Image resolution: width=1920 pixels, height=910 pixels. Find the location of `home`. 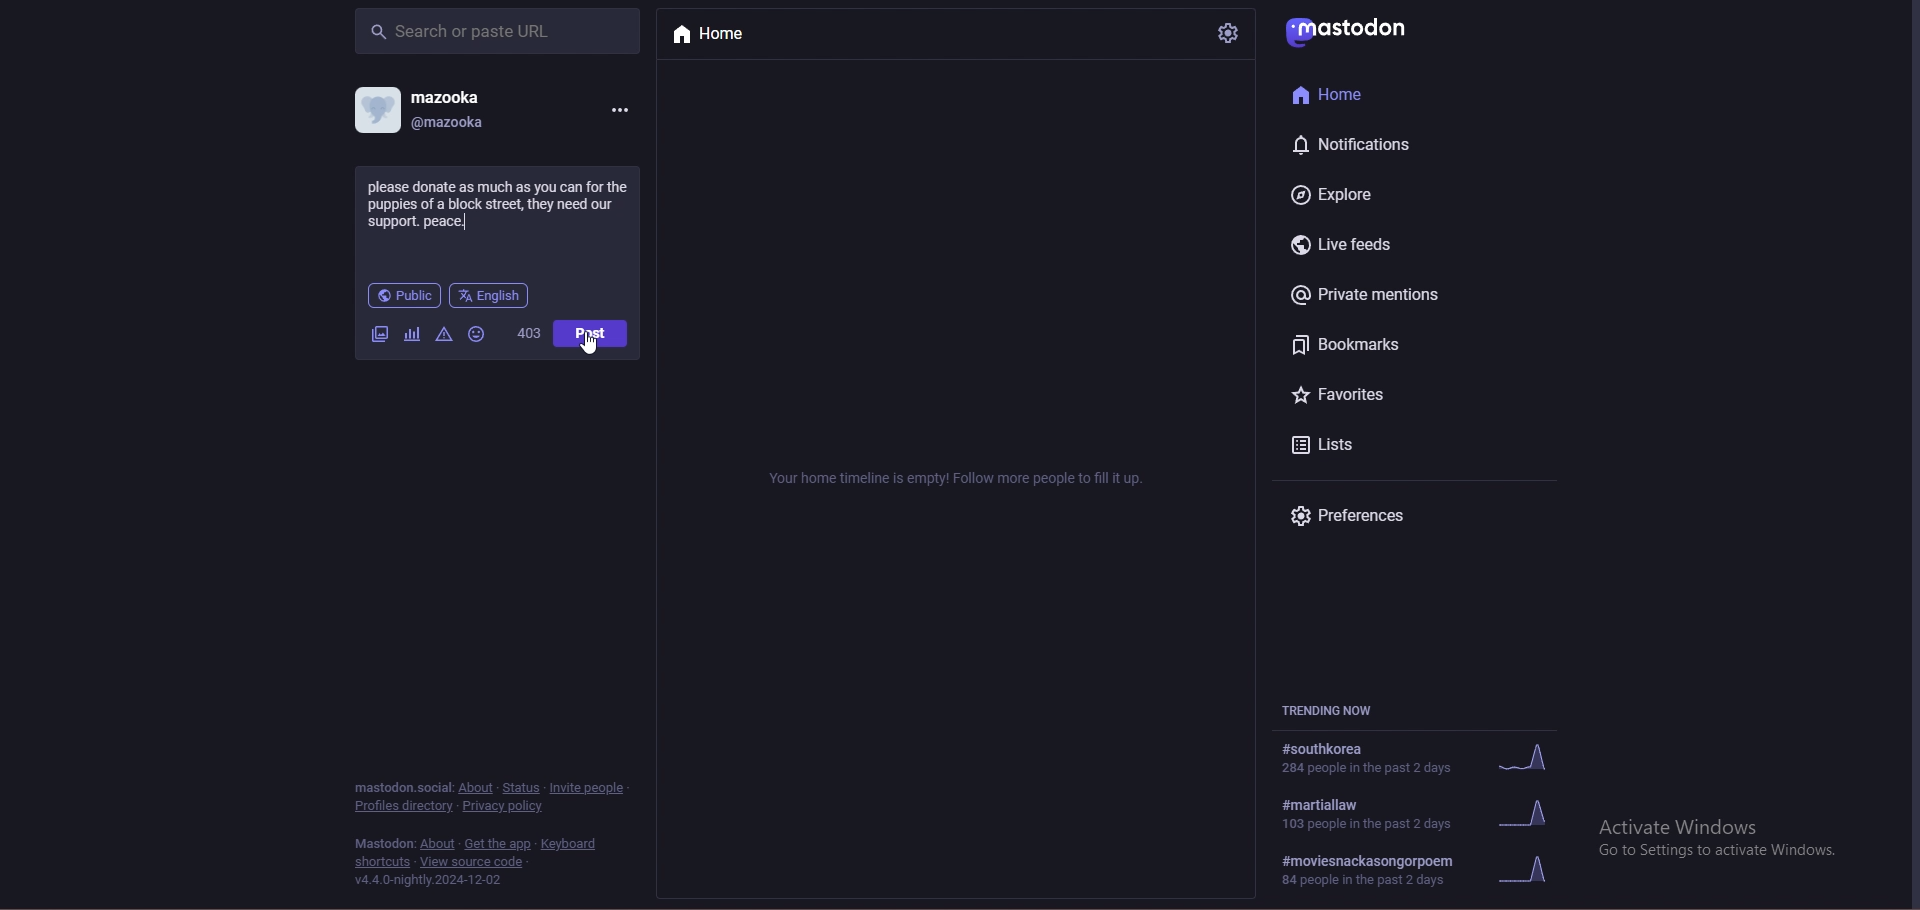

home is located at coordinates (1374, 96).